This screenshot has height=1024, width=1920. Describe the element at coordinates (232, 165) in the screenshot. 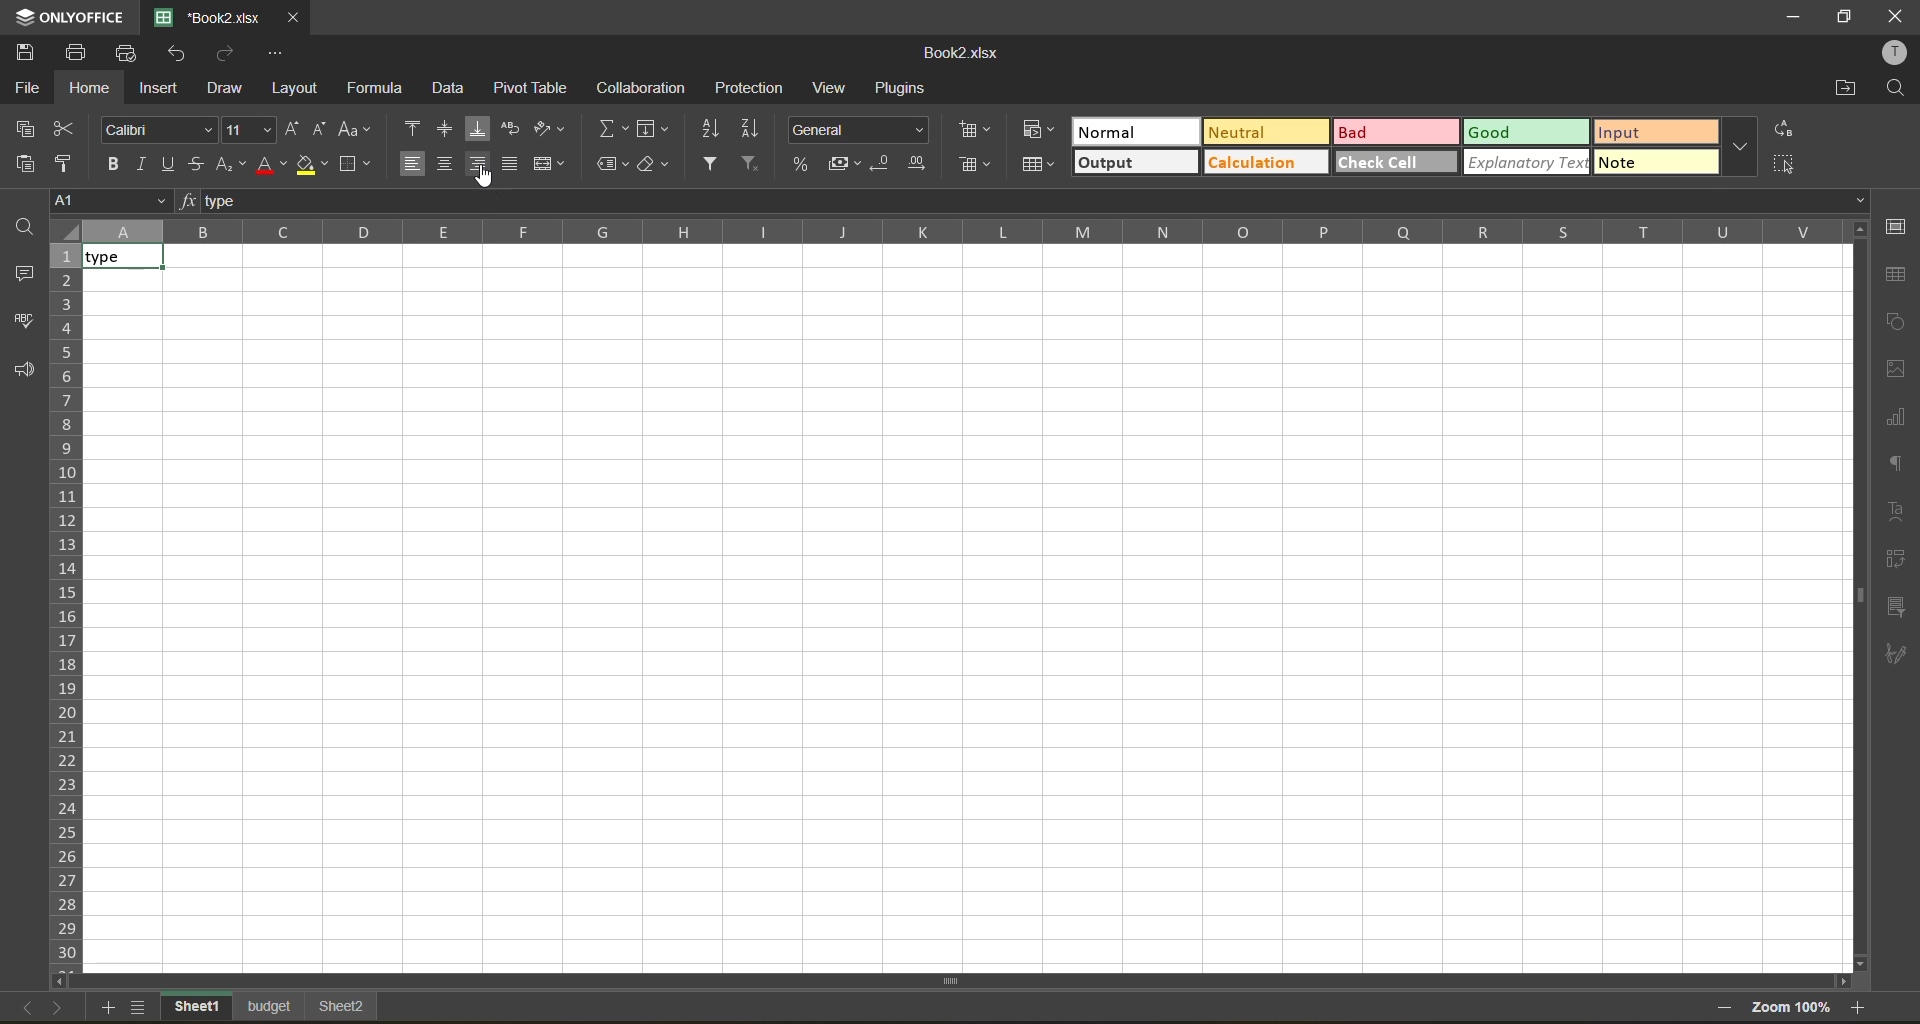

I see `sub/superscript` at that location.